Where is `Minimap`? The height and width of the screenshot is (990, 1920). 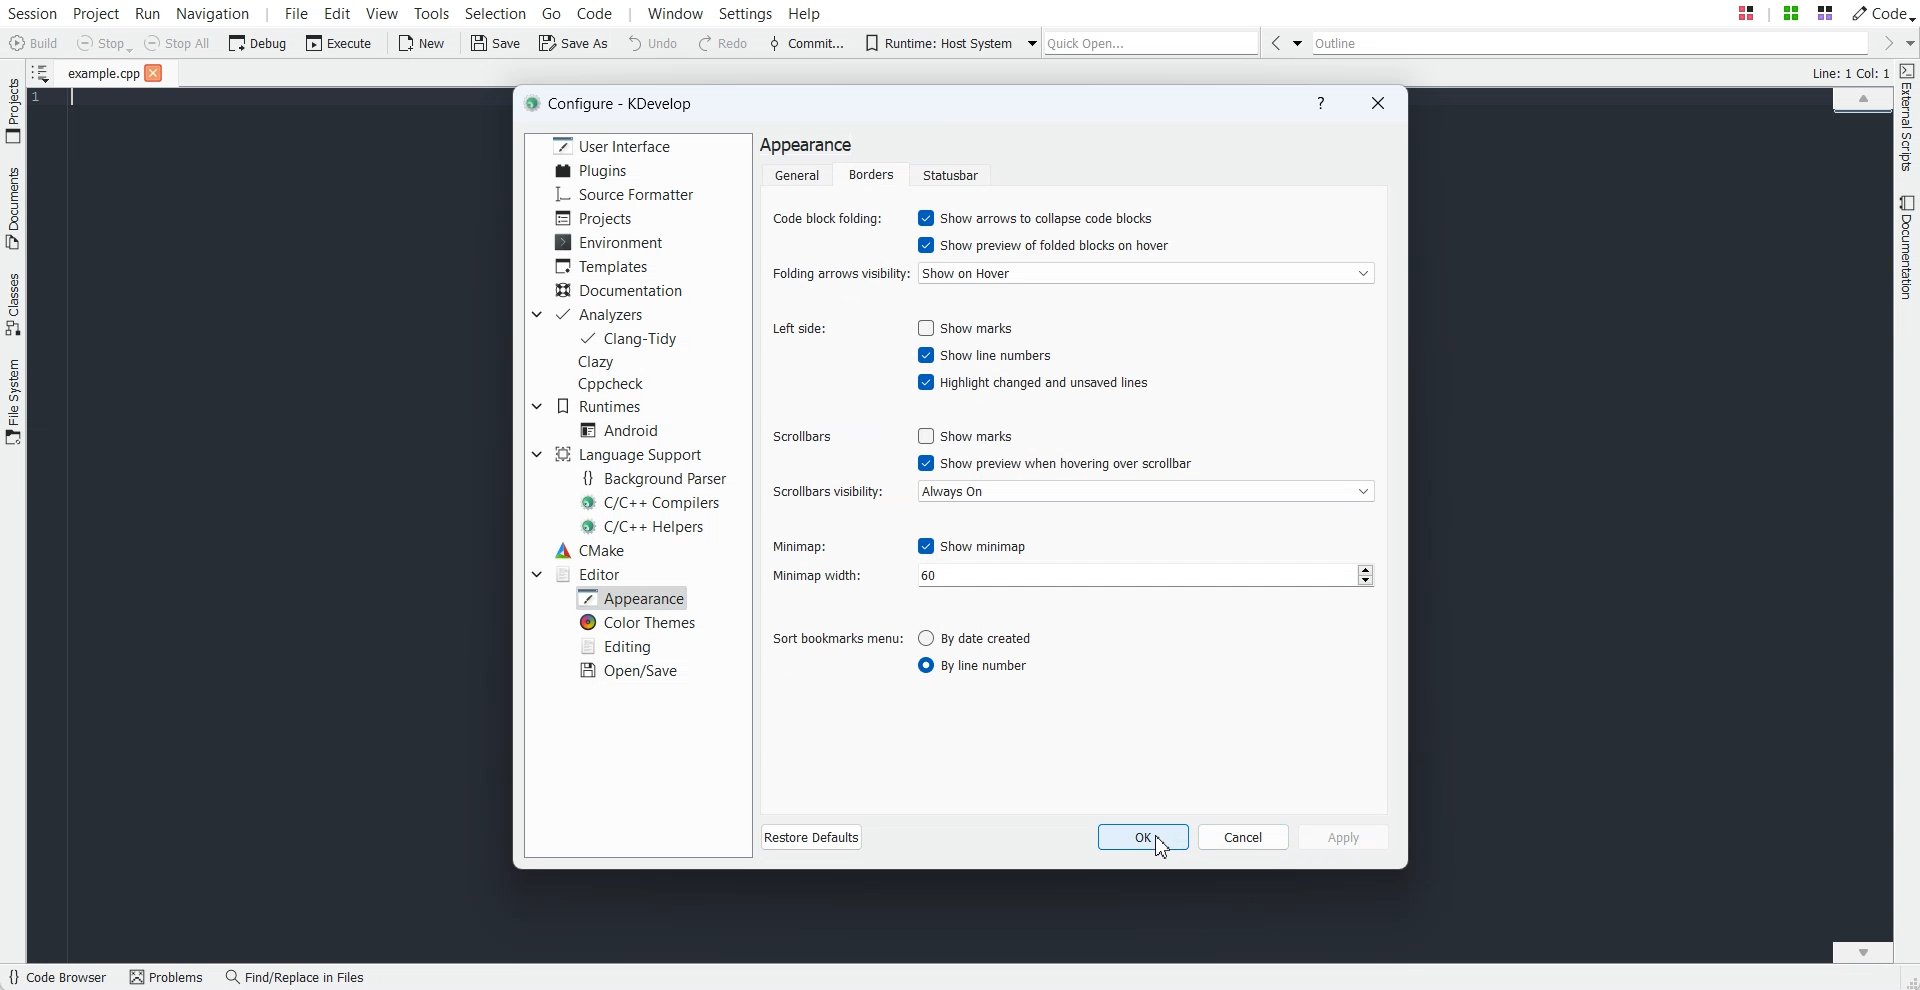 Minimap is located at coordinates (799, 547).